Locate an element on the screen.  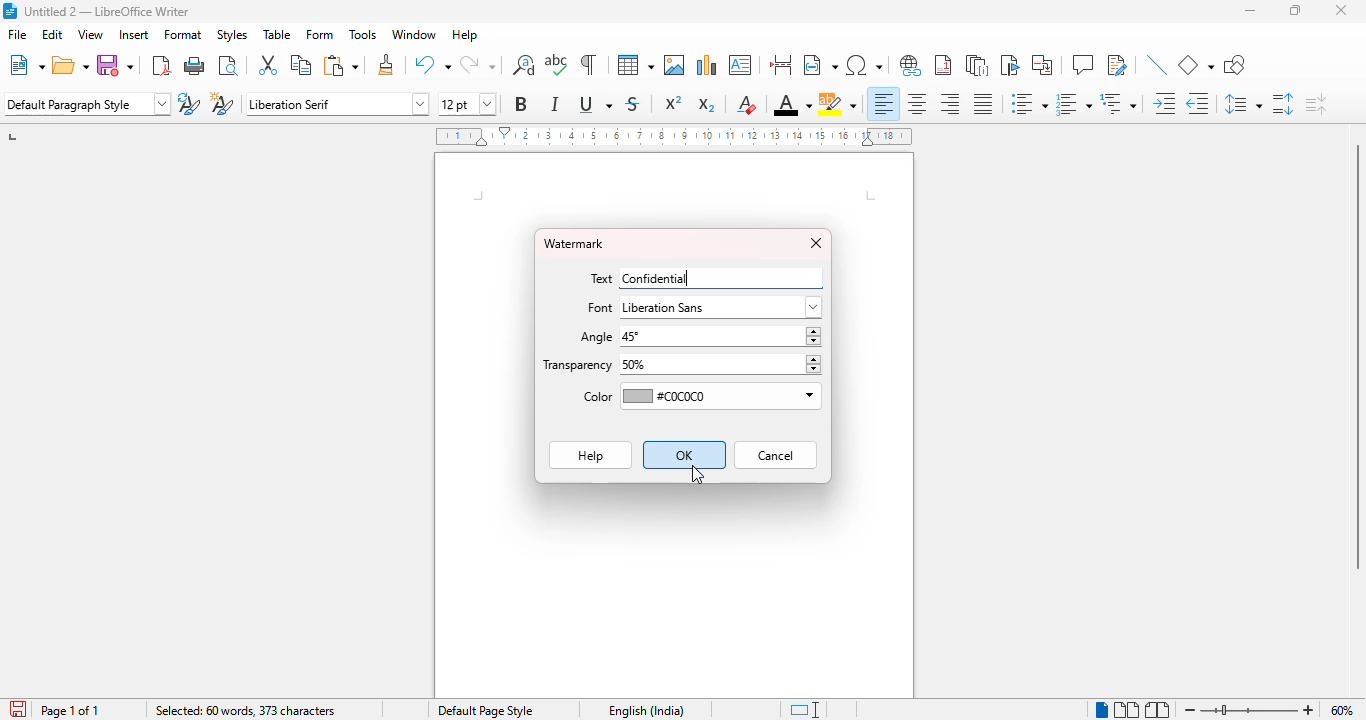
Cursor is located at coordinates (698, 475).